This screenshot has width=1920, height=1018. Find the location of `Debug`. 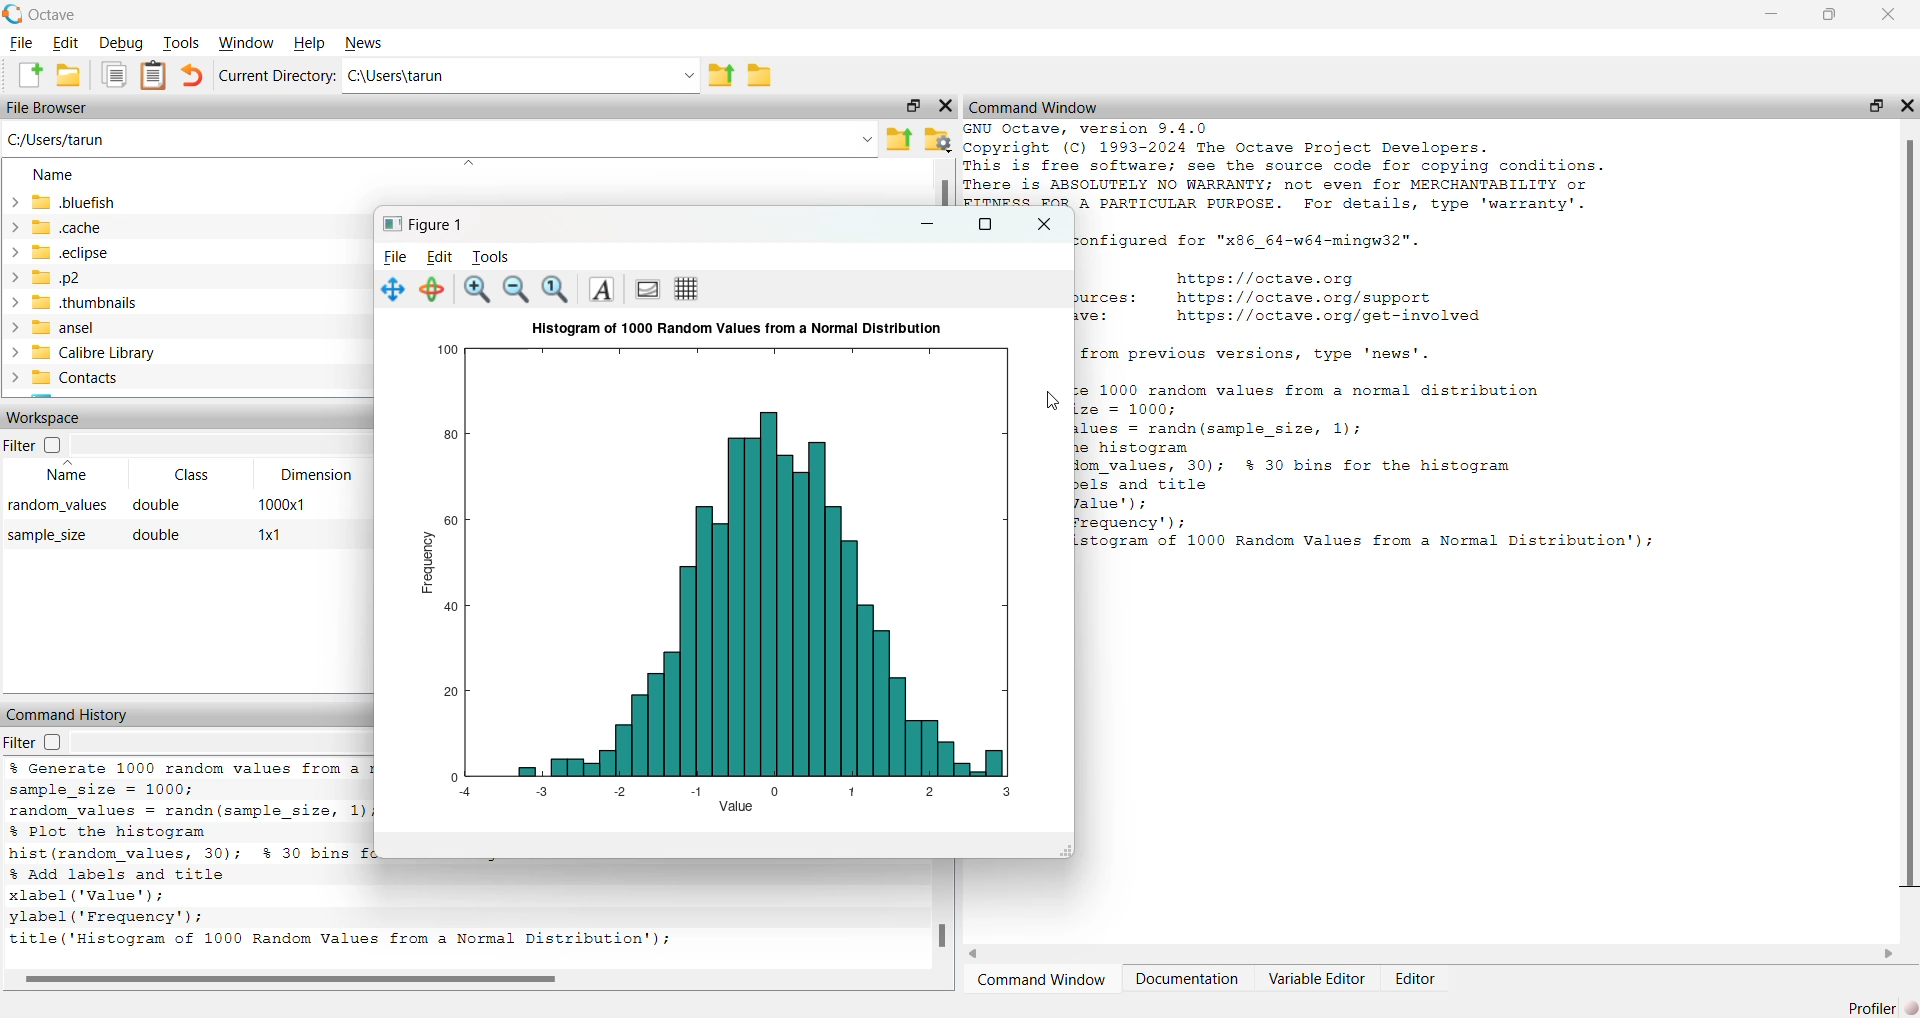

Debug is located at coordinates (119, 43).